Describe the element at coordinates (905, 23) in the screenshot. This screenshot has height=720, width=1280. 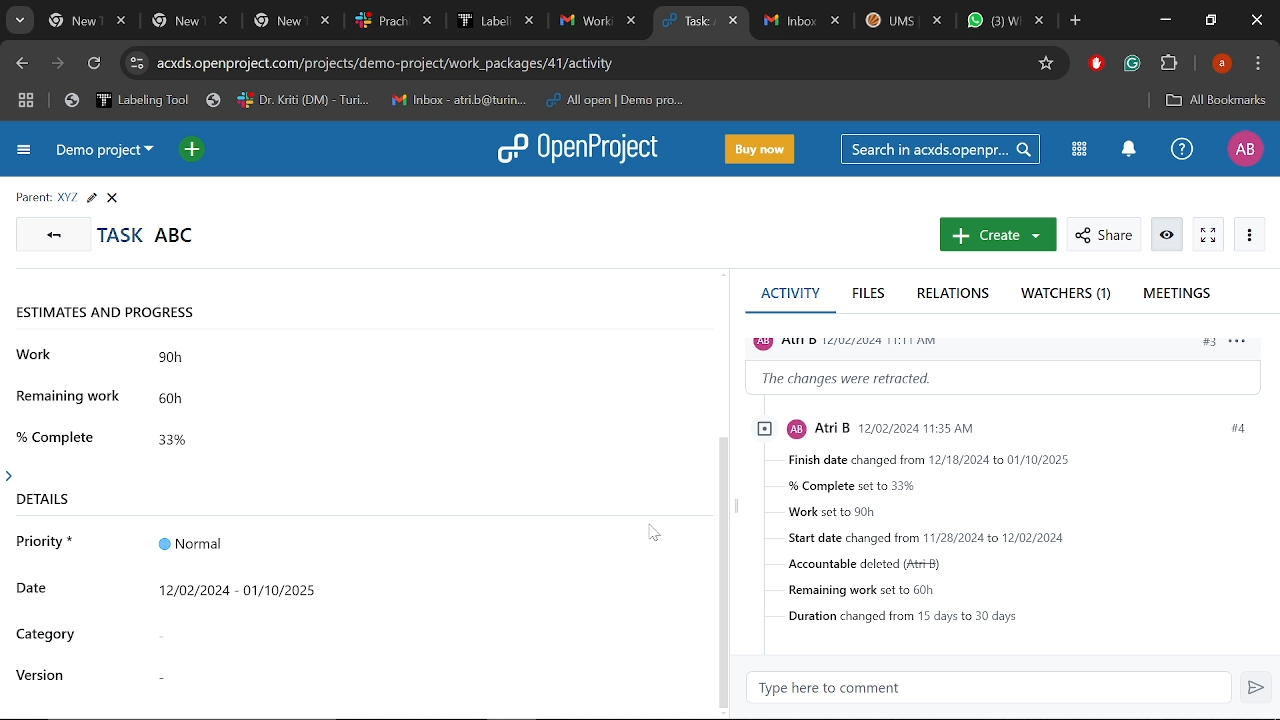
I see `Other tabs` at that location.